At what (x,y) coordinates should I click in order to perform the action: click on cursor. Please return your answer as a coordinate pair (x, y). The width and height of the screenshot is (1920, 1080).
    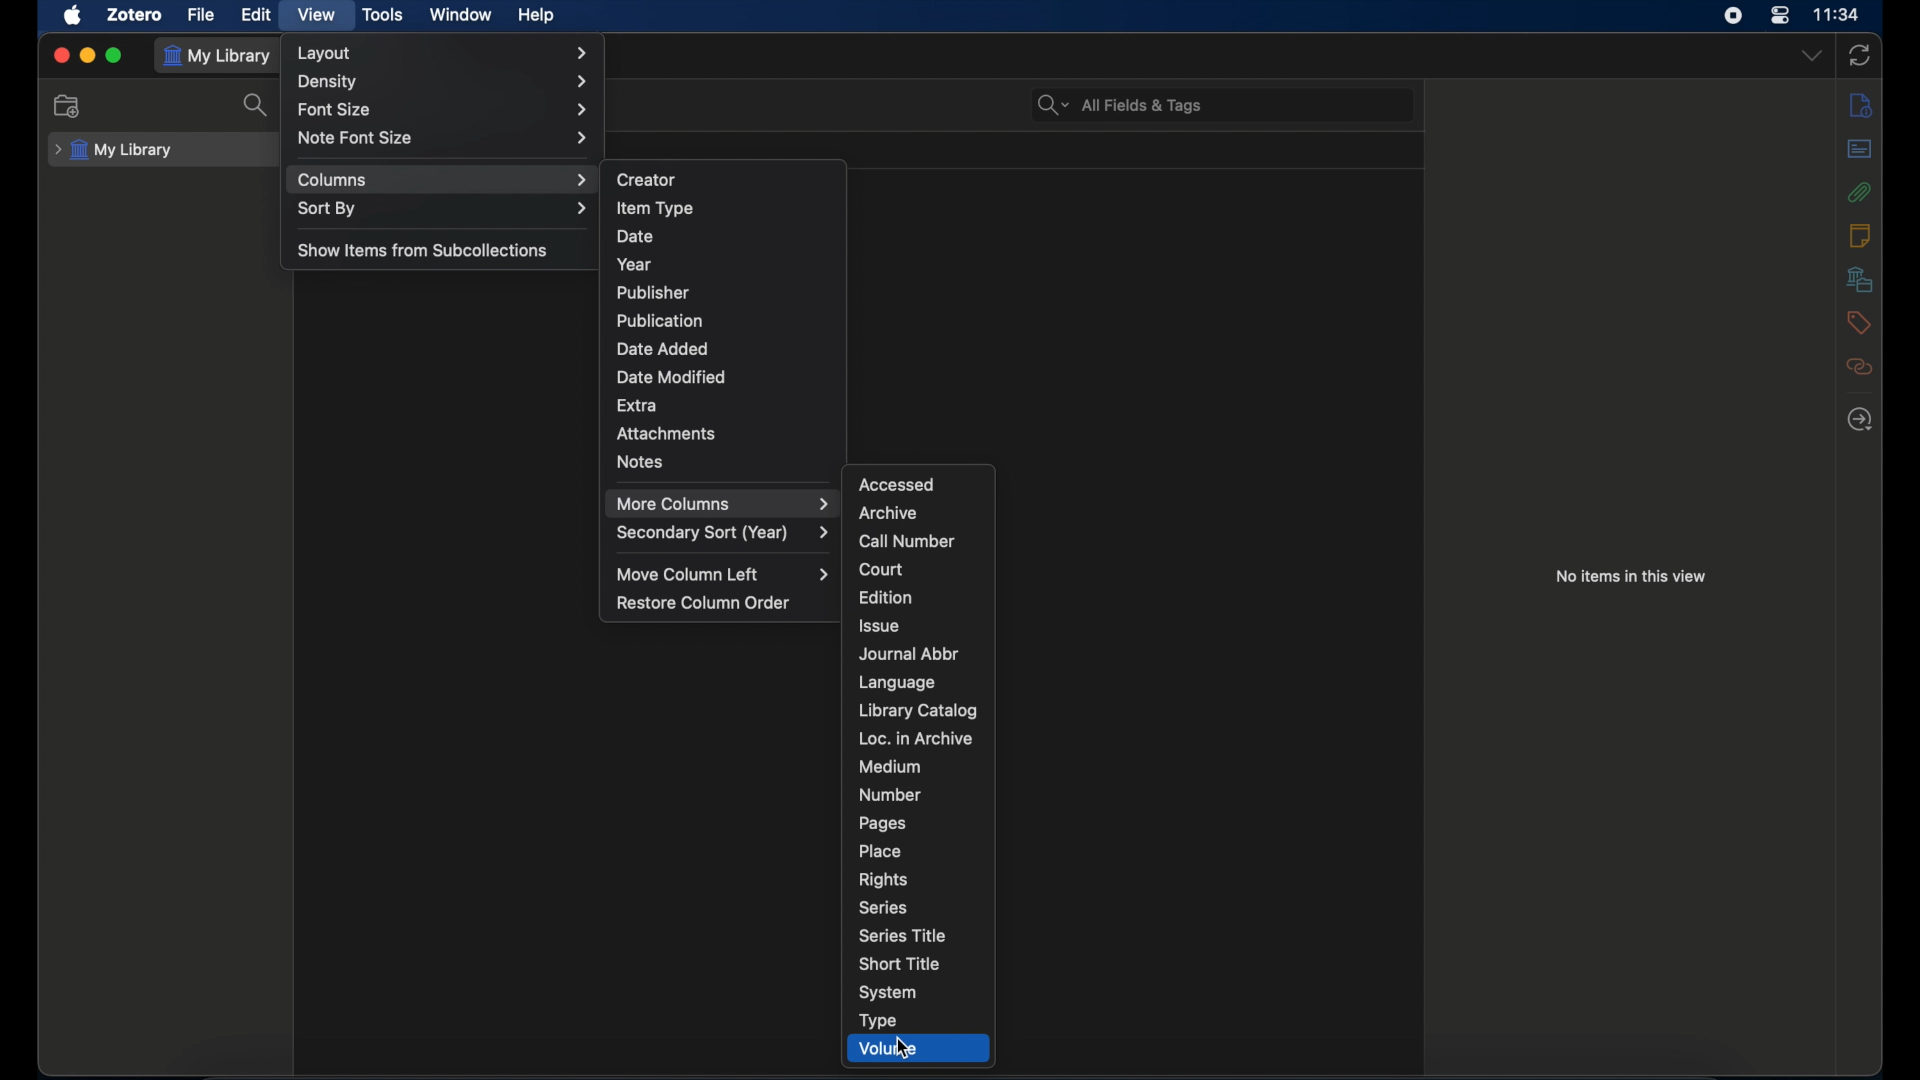
    Looking at the image, I should click on (901, 1050).